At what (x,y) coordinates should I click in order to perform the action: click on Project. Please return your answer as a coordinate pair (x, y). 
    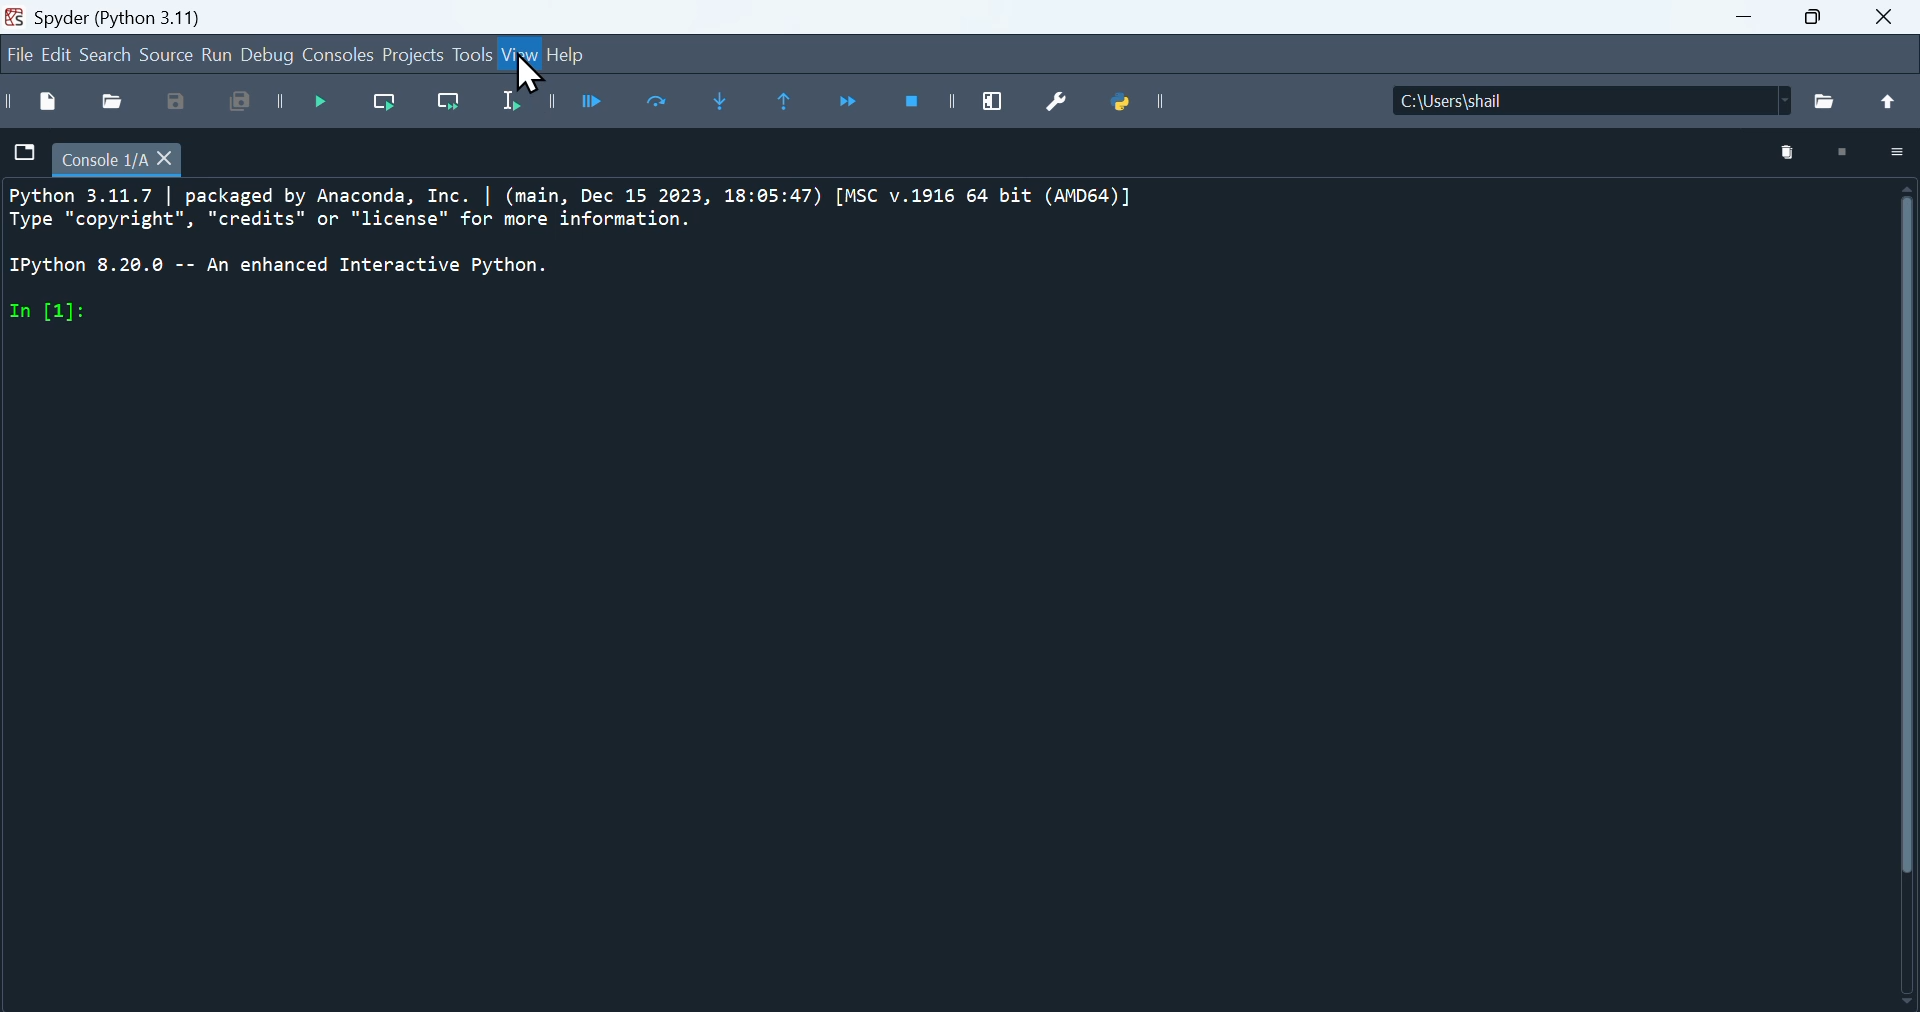
    Looking at the image, I should click on (413, 58).